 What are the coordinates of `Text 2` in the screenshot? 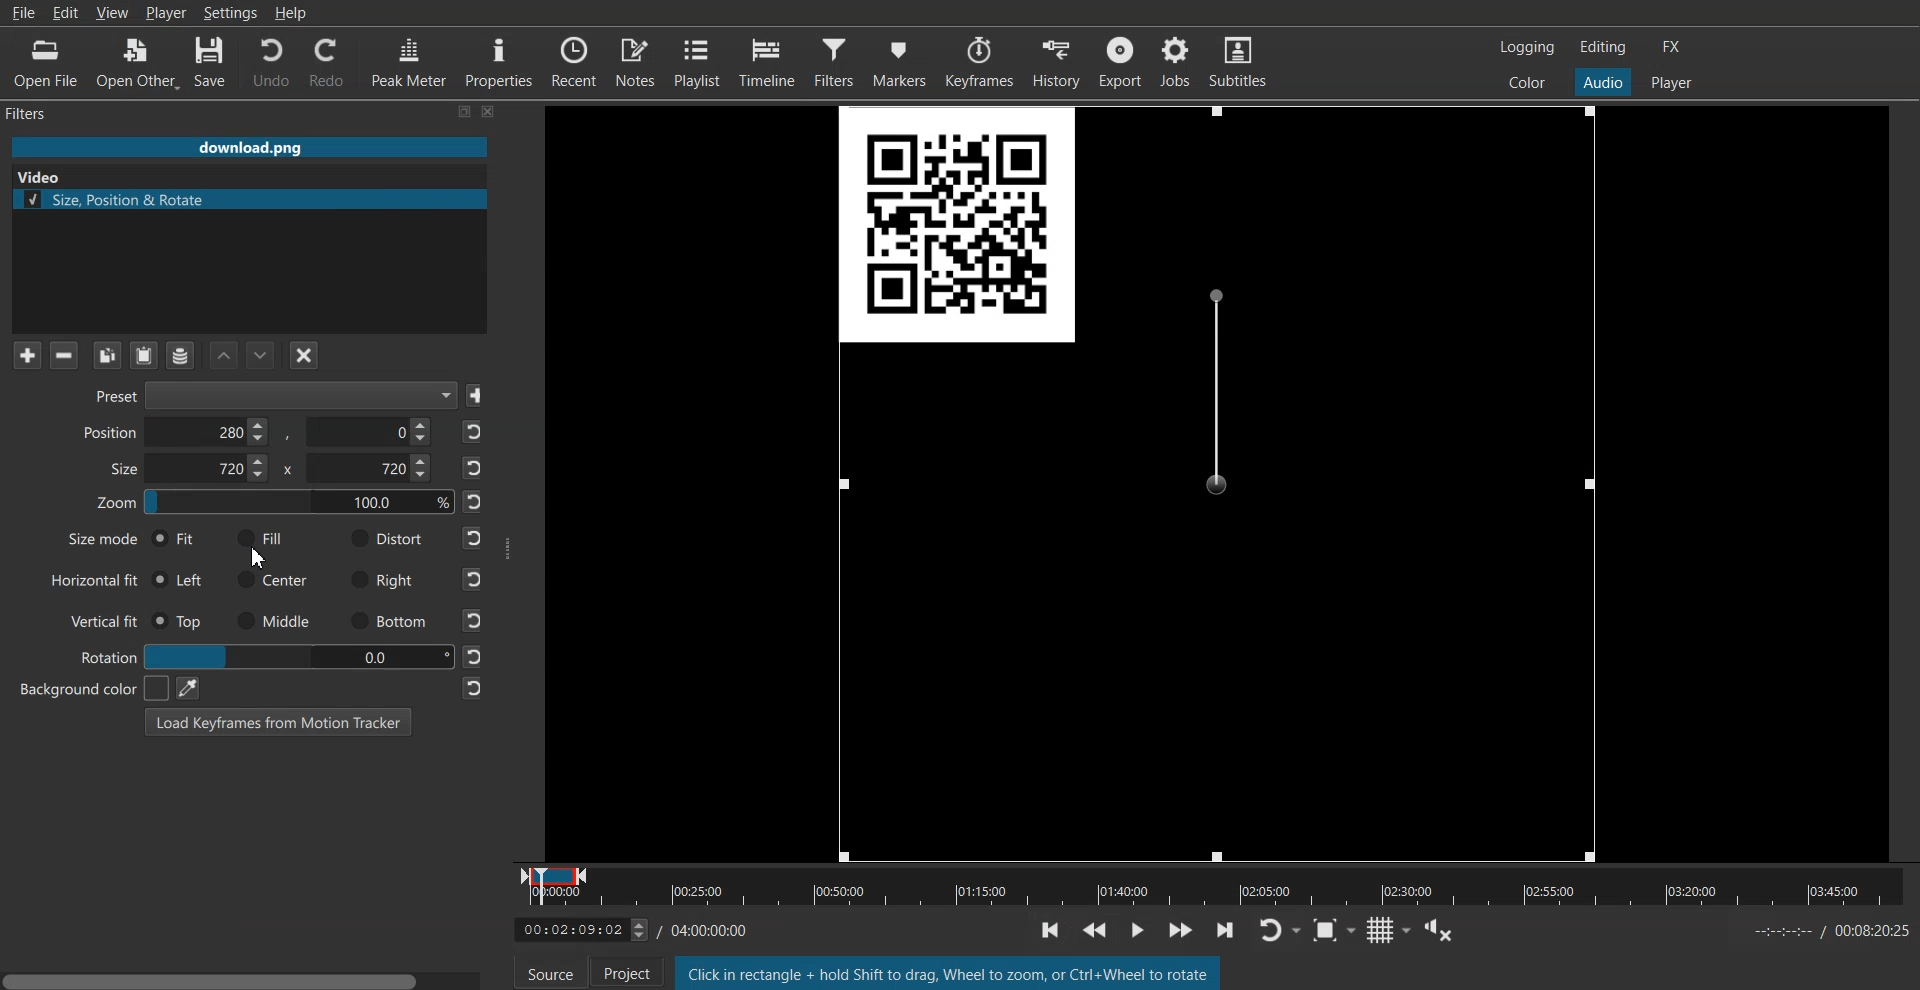 It's located at (37, 177).